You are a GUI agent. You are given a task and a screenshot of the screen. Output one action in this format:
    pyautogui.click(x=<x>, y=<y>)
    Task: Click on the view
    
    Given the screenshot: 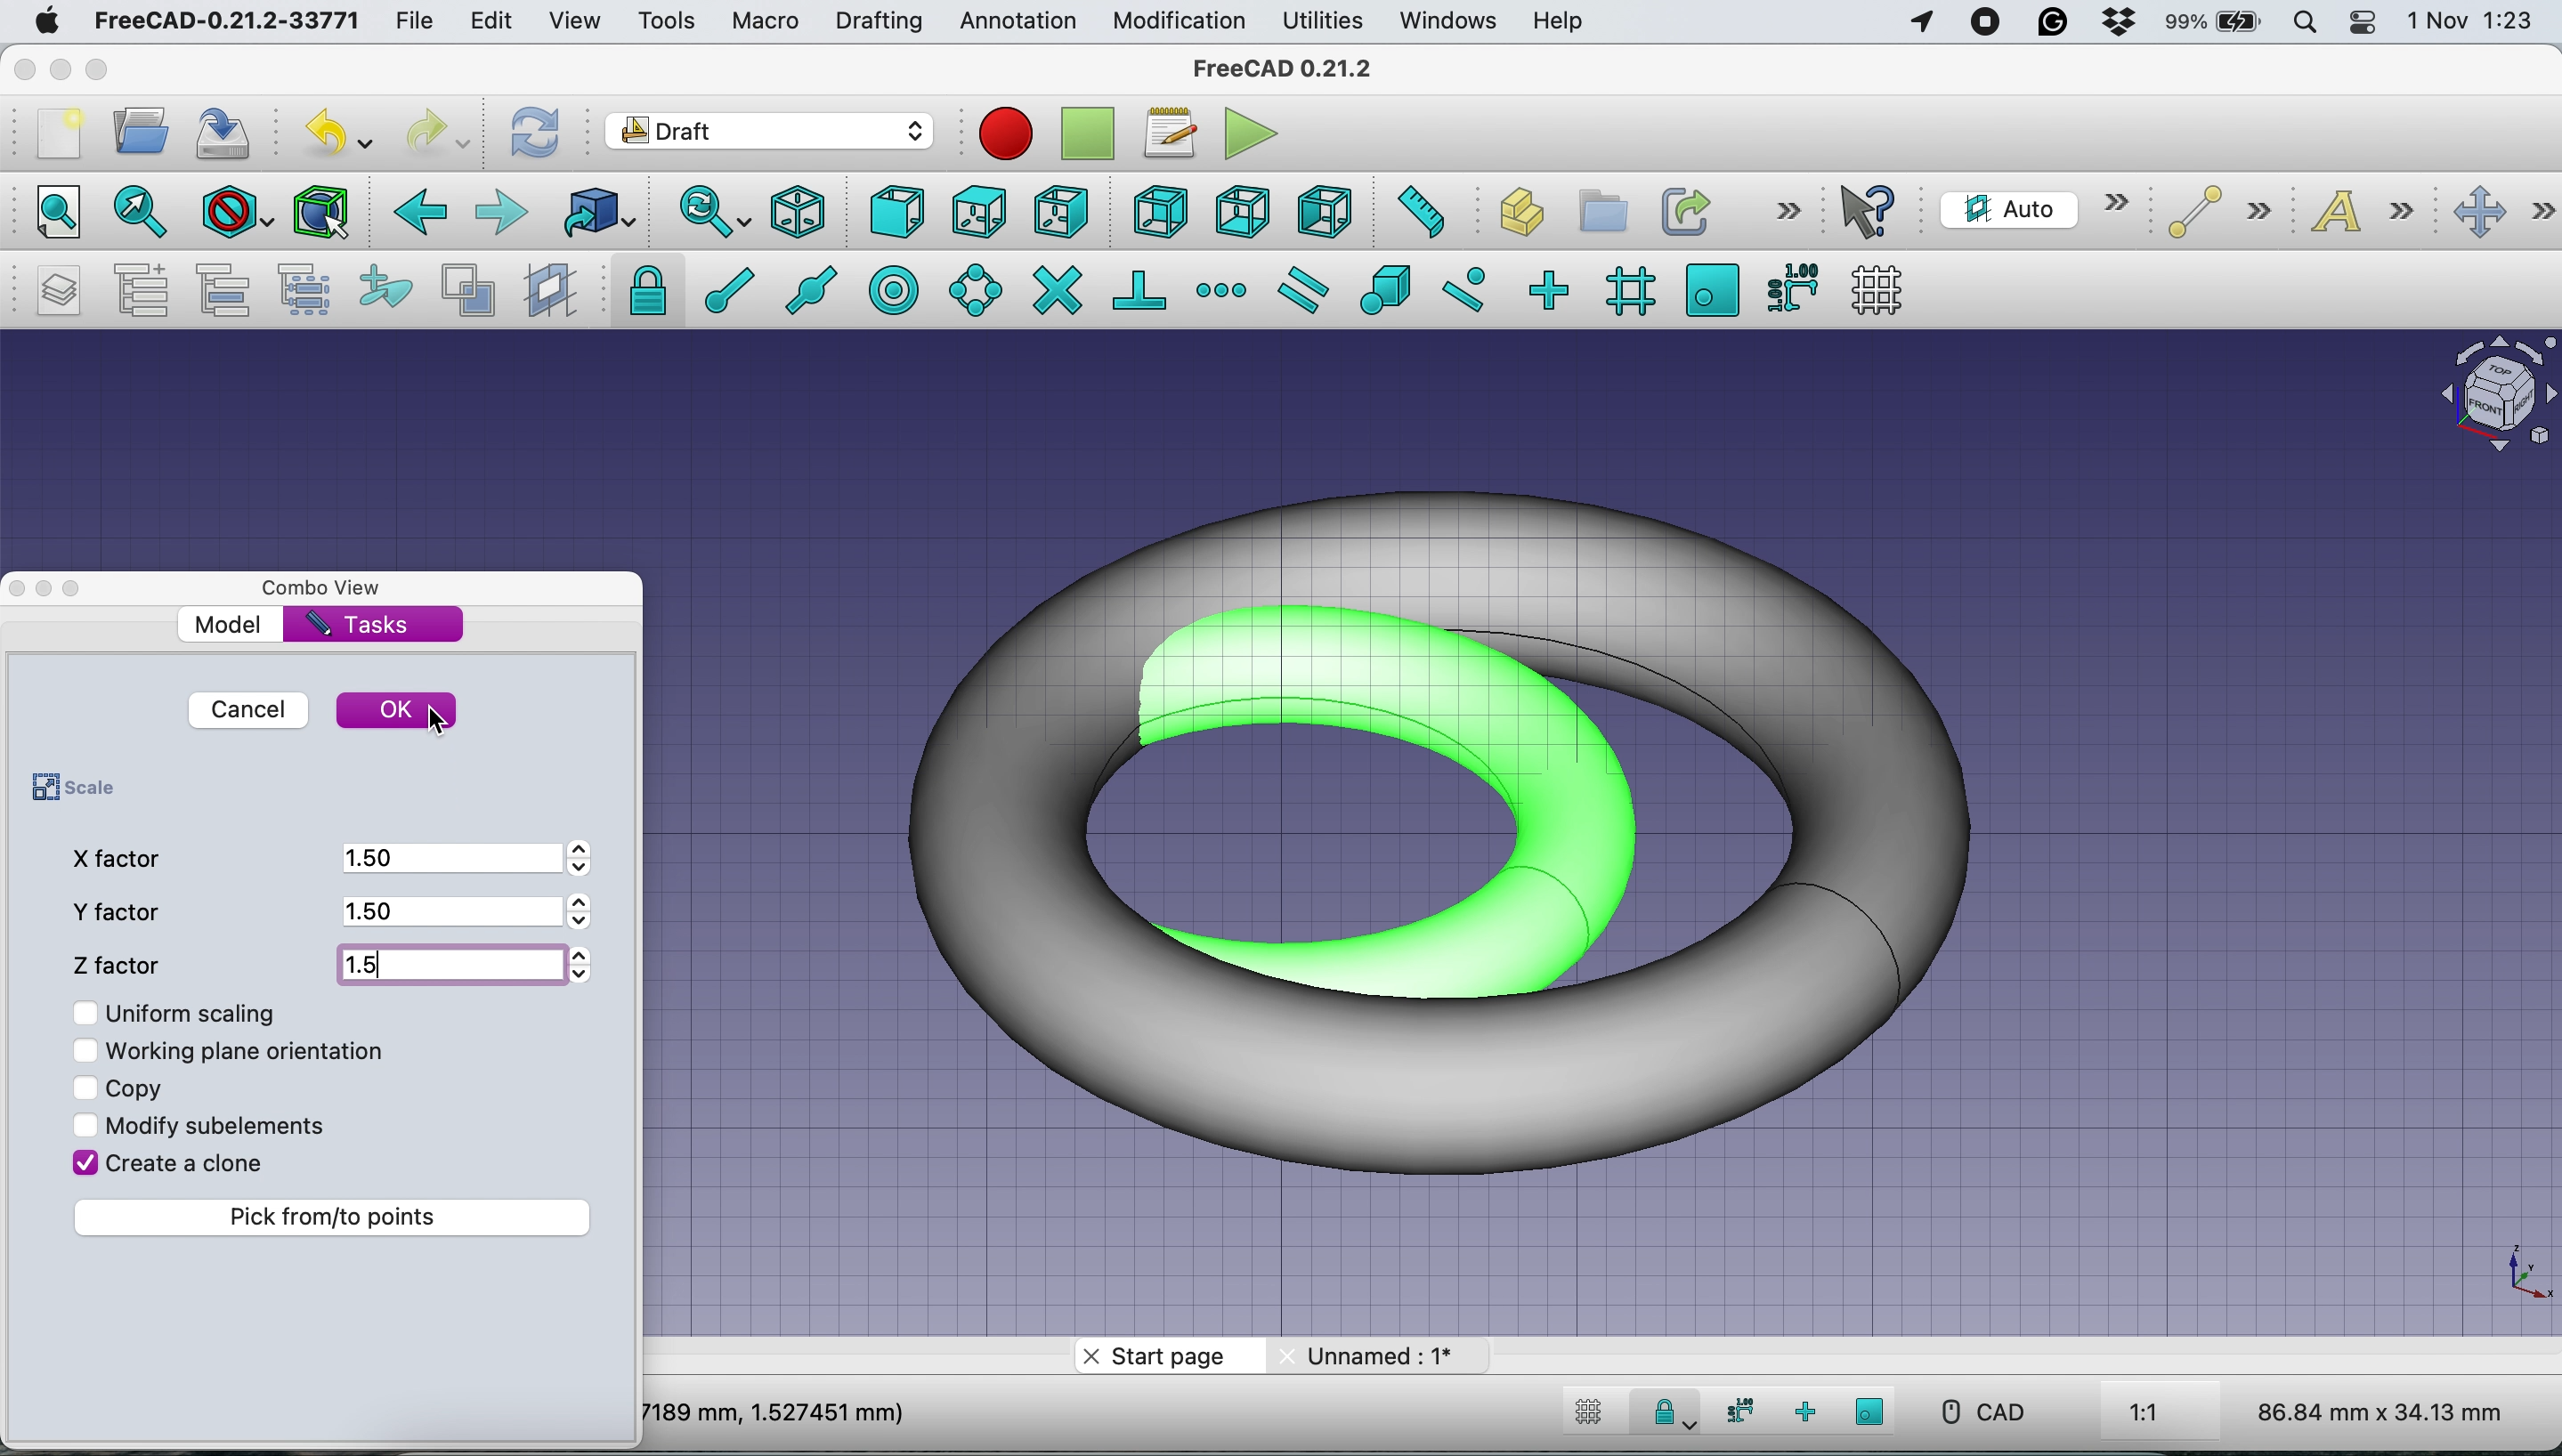 What is the action you would take?
    pyautogui.click(x=574, y=23)
    